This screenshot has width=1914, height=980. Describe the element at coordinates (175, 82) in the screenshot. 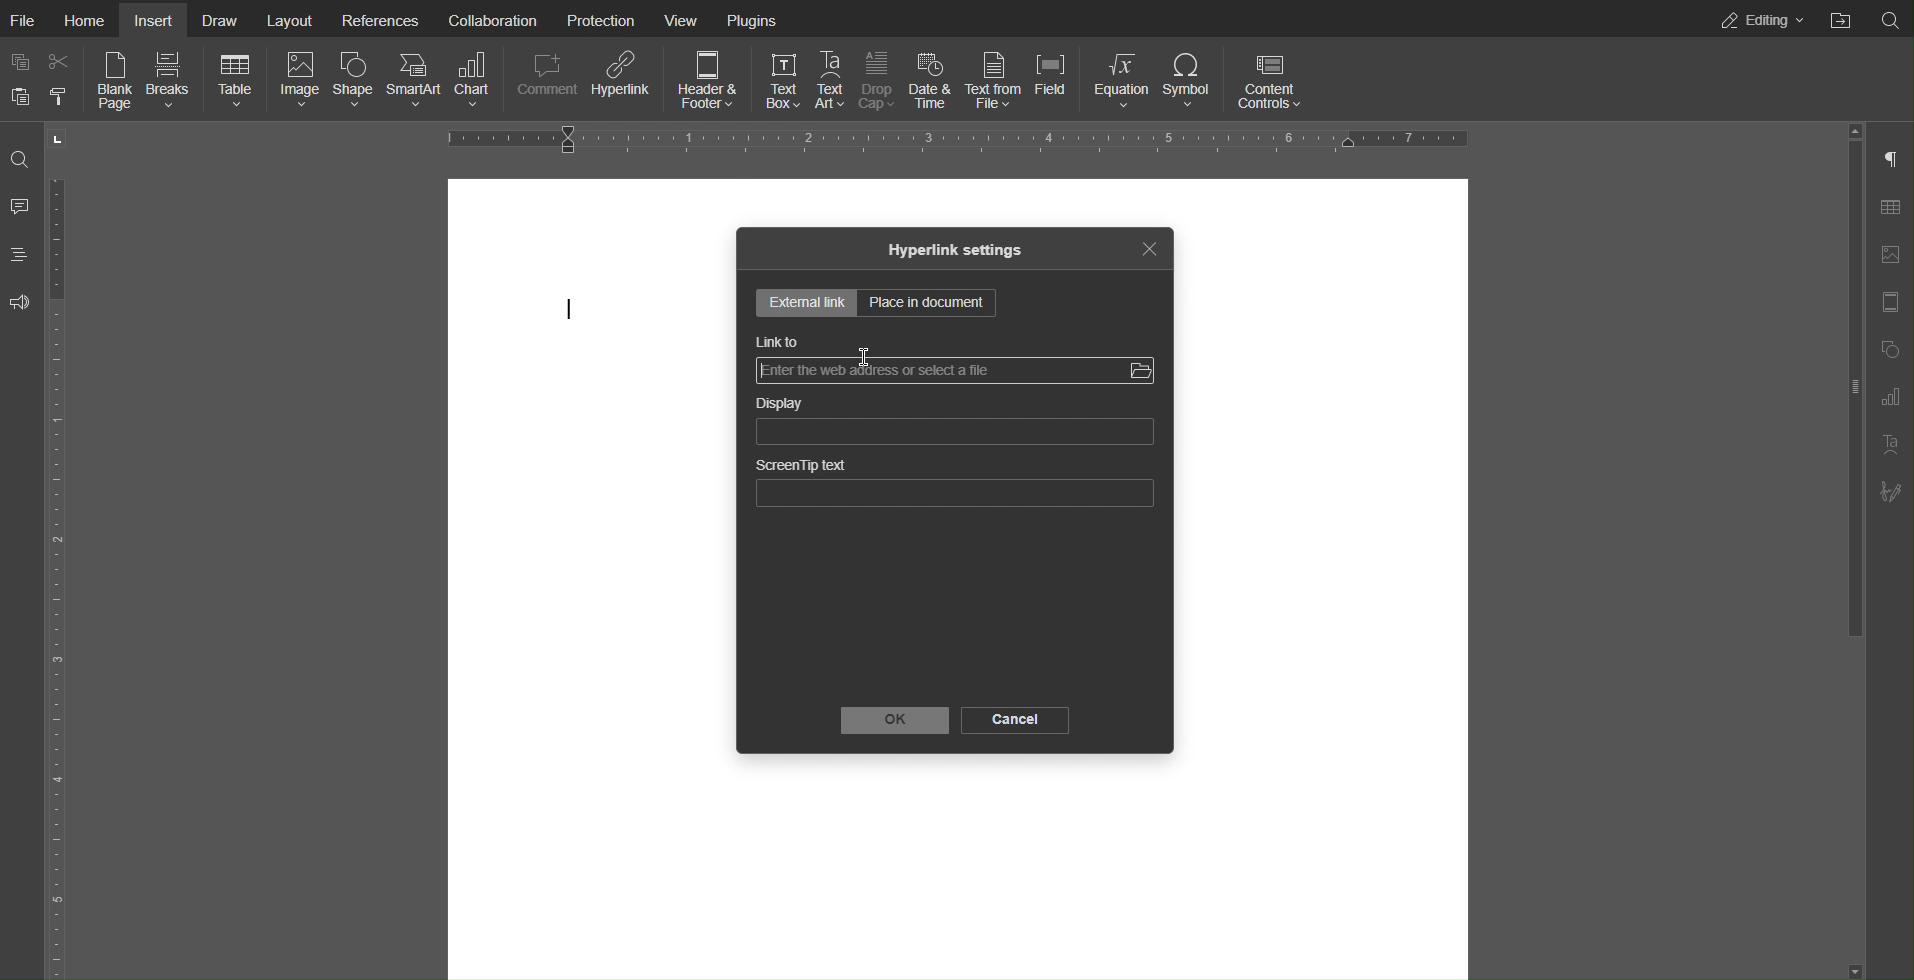

I see `Breaks` at that location.